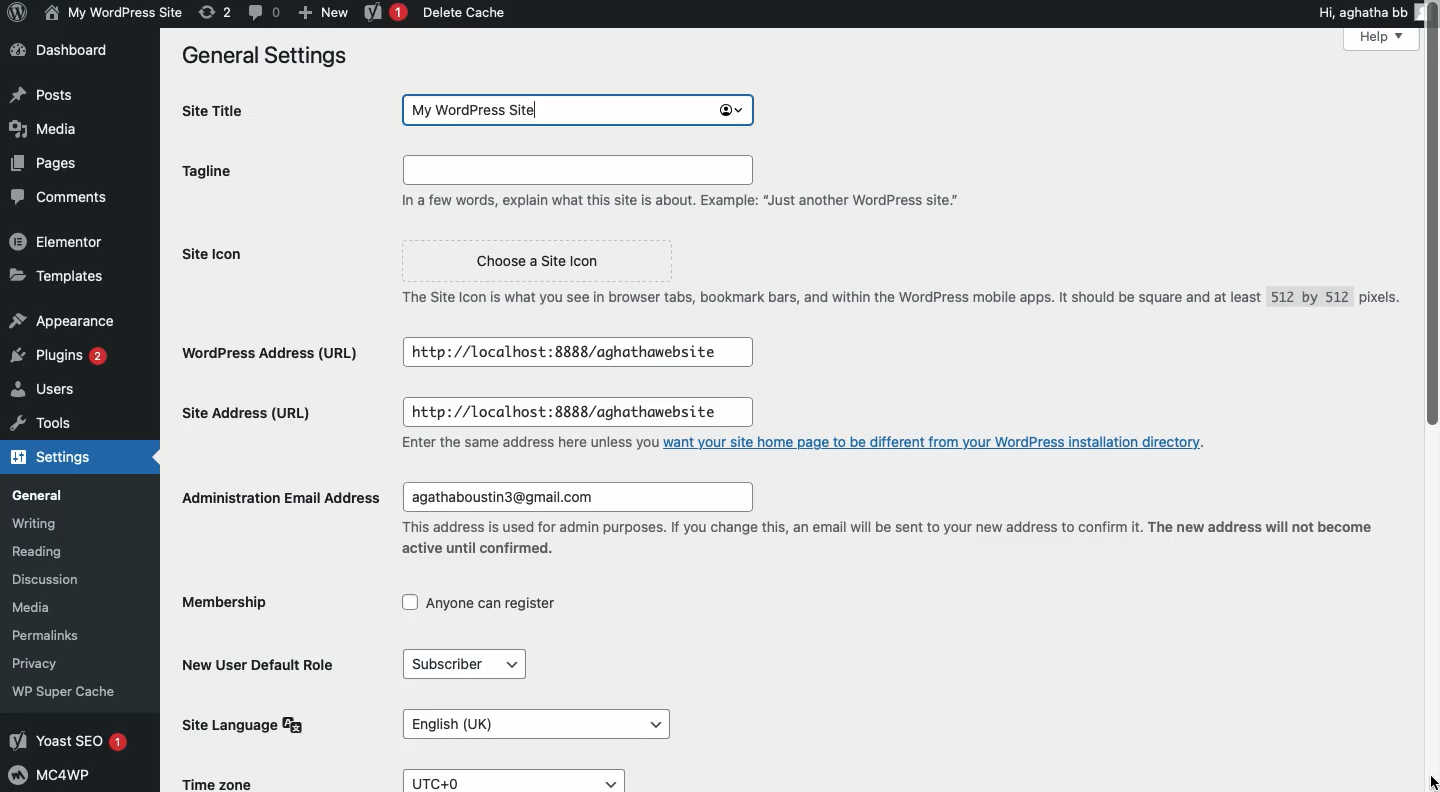 The width and height of the screenshot is (1440, 792). What do you see at coordinates (942, 443) in the screenshot?
I see `want your site home page to be different from your WordPress installation directory.` at bounding box center [942, 443].